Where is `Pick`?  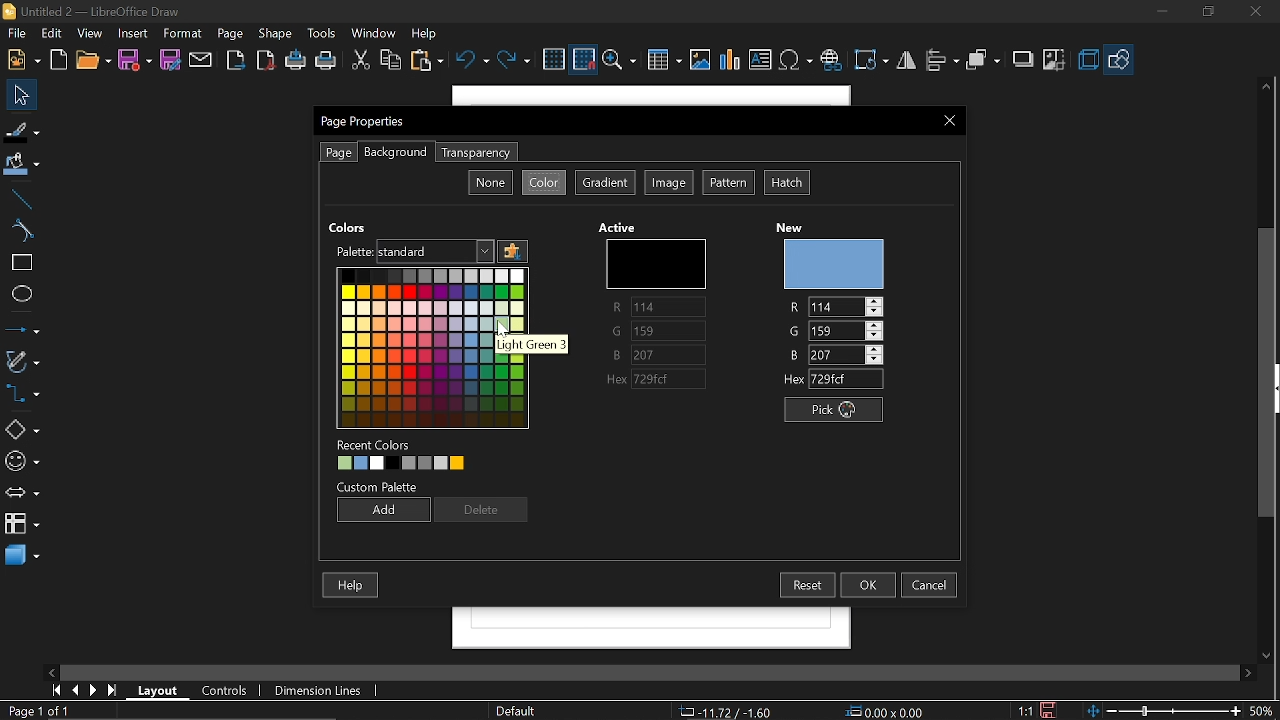
Pick is located at coordinates (838, 411).